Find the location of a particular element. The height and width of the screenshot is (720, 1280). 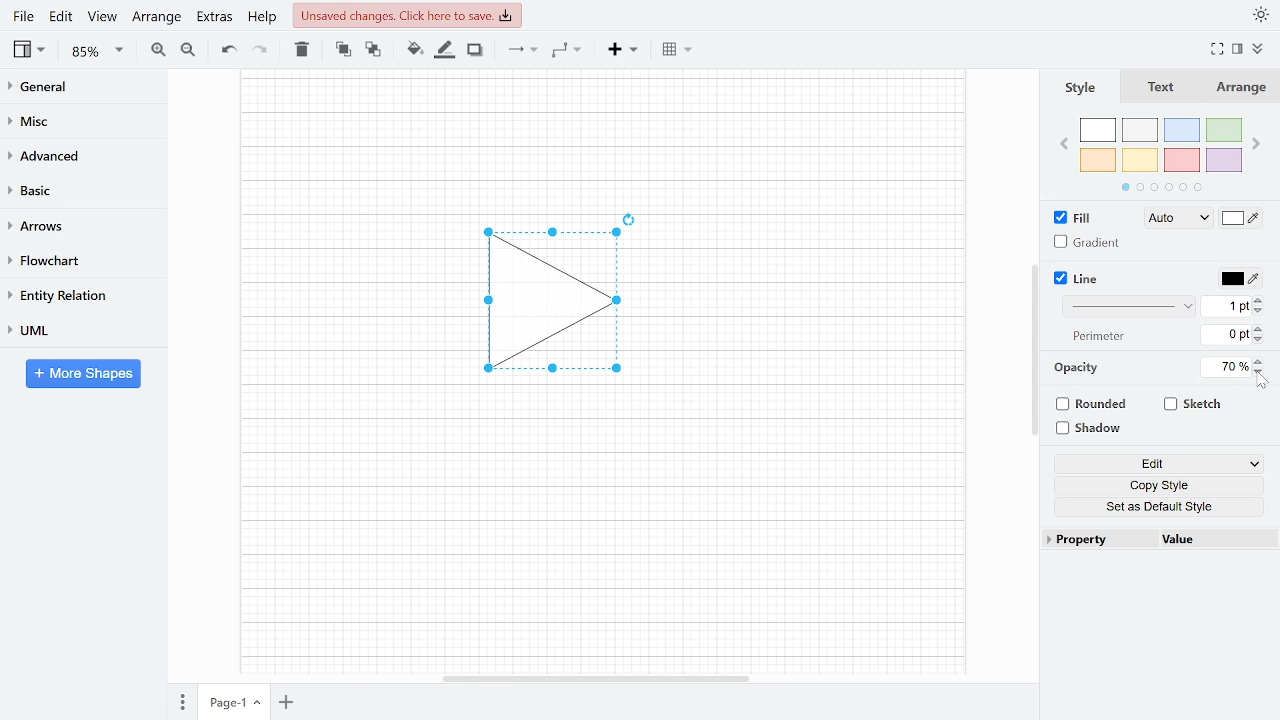

Perimeter is located at coordinates (1095, 337).